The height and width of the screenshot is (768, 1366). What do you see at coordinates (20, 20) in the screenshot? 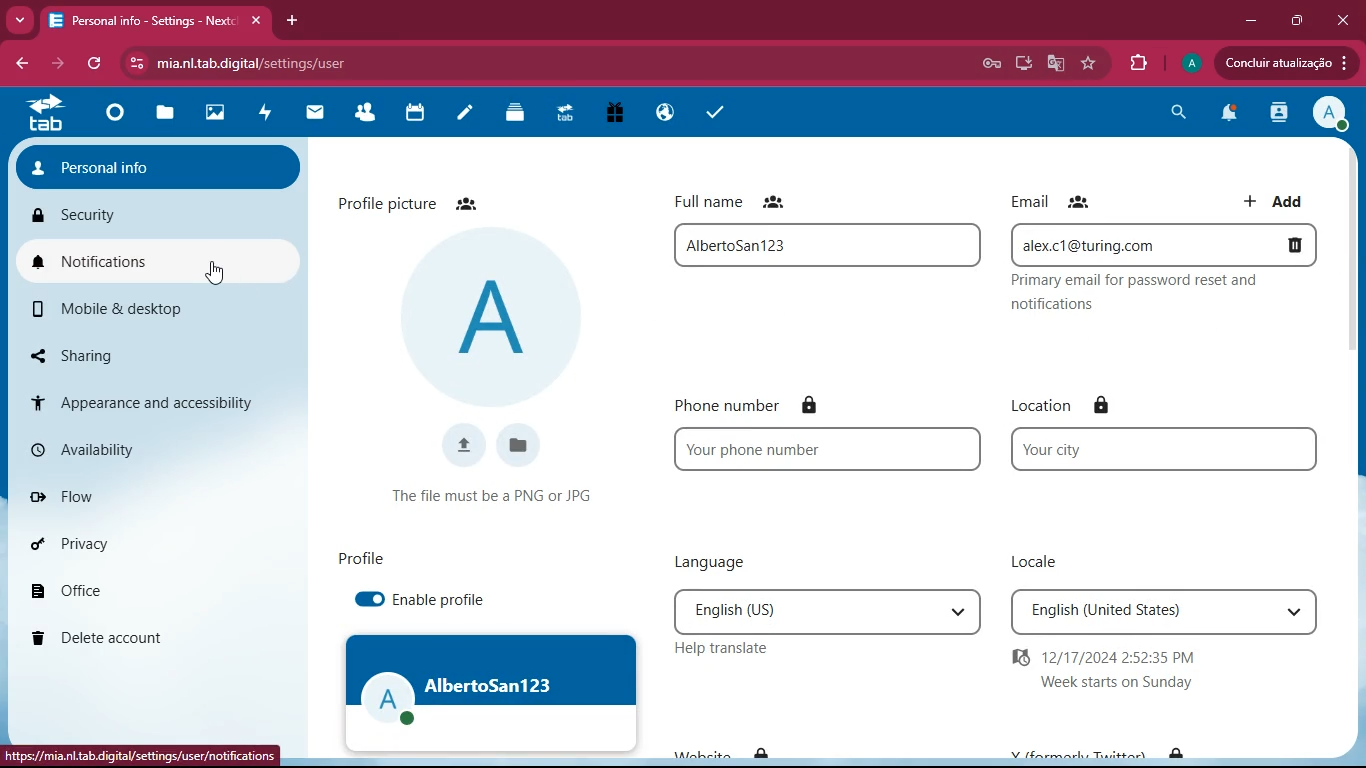
I see `more` at bounding box center [20, 20].